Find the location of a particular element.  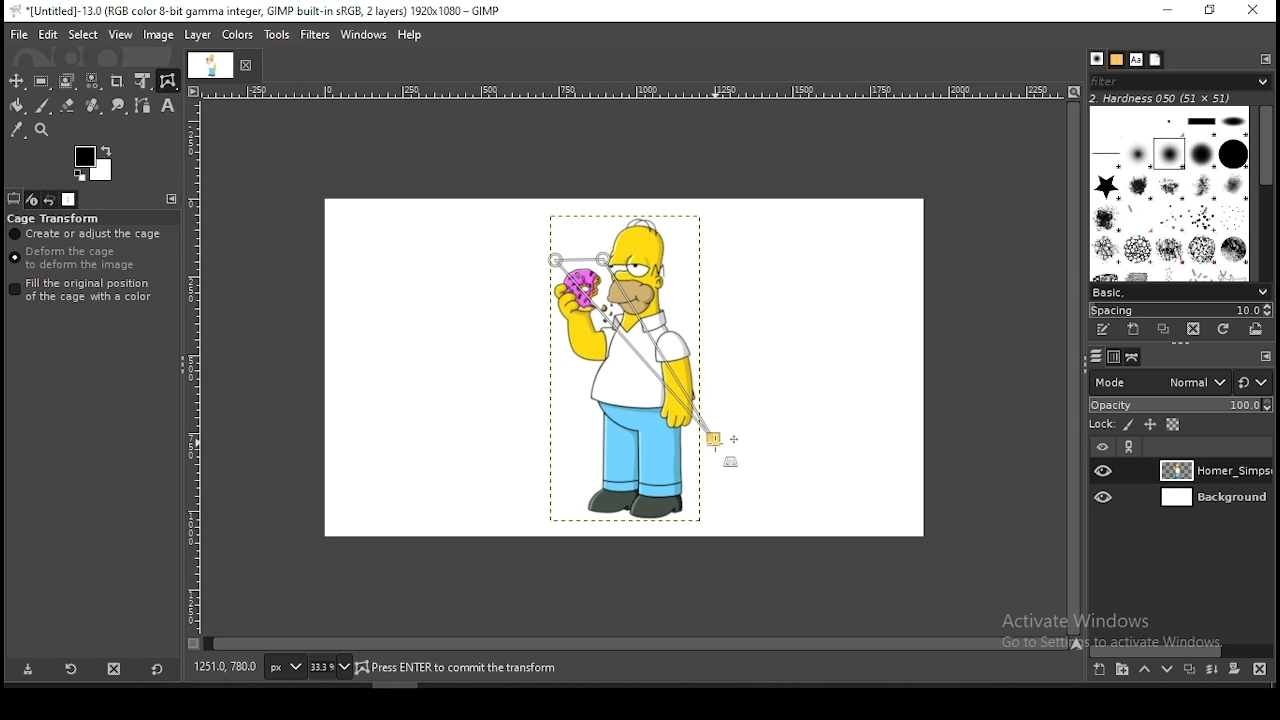

eraser tool is located at coordinates (68, 106).